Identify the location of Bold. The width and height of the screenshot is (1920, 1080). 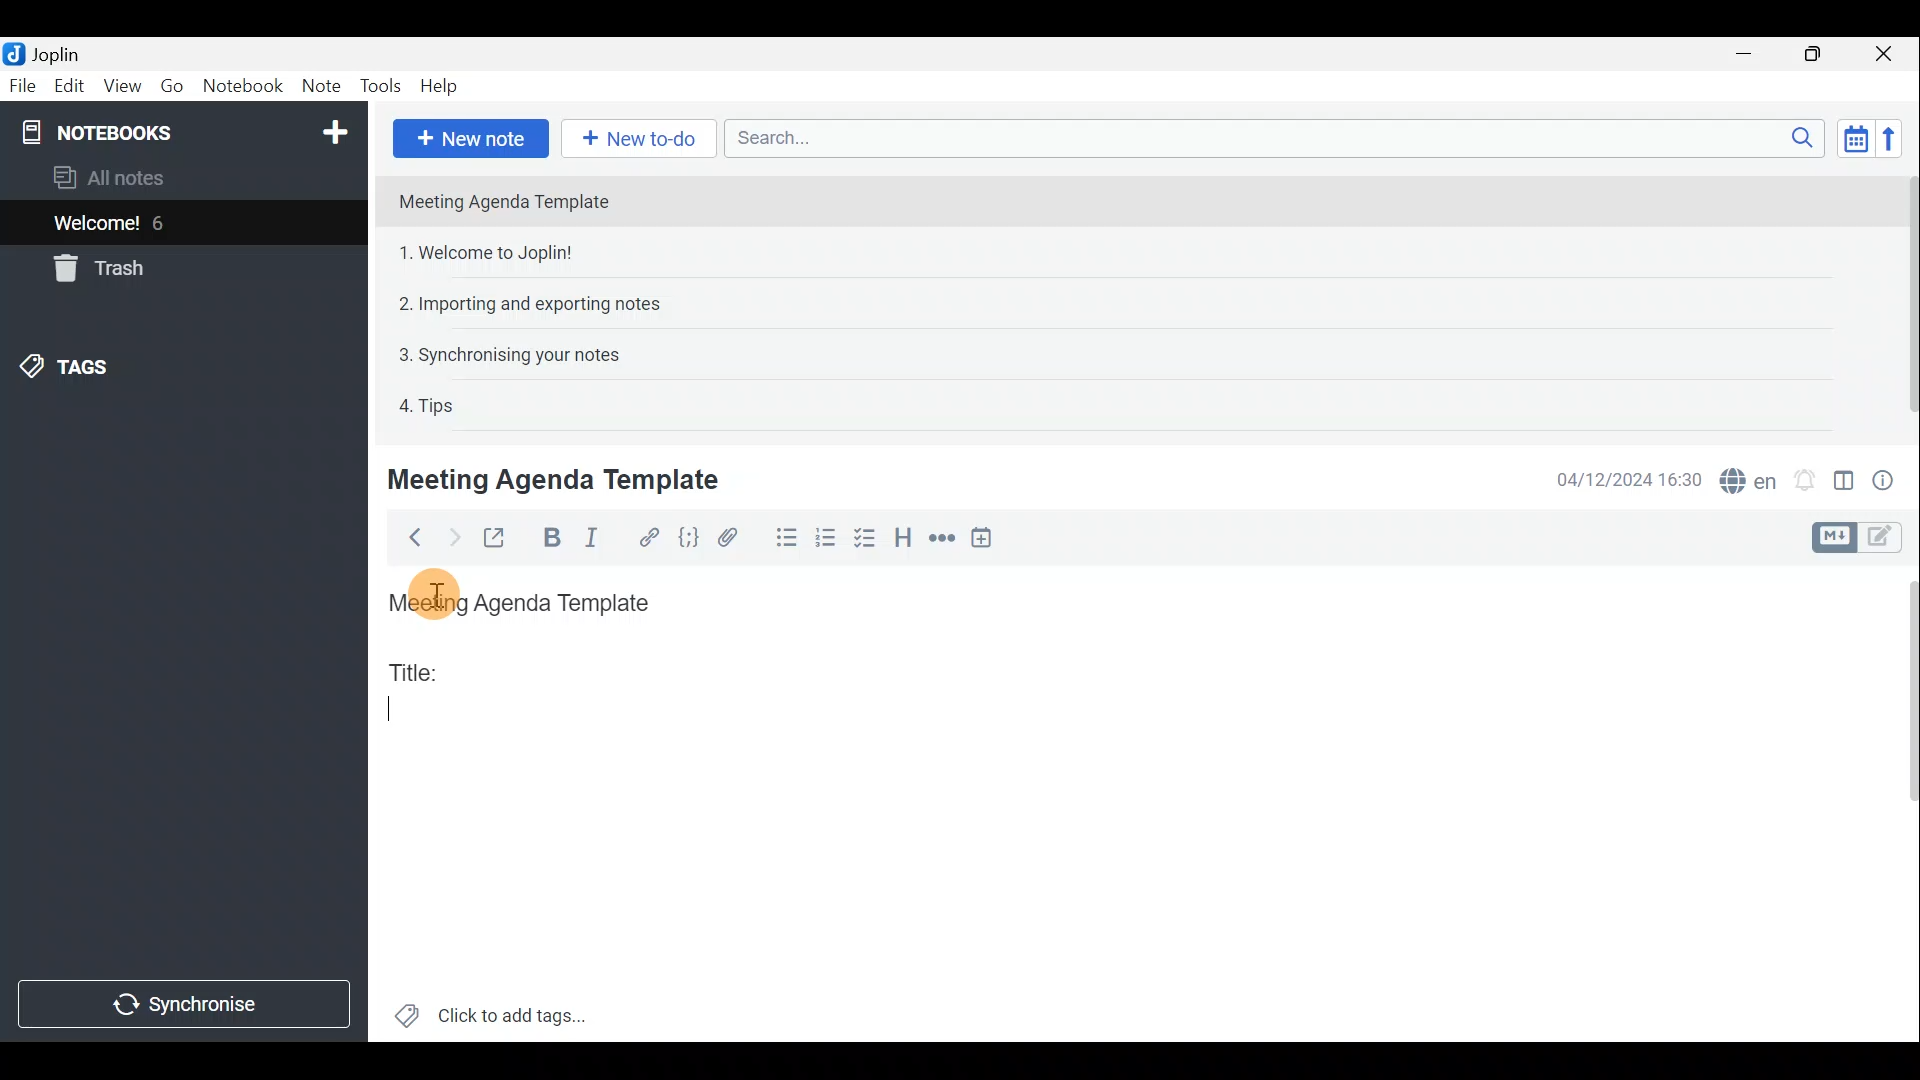
(549, 538).